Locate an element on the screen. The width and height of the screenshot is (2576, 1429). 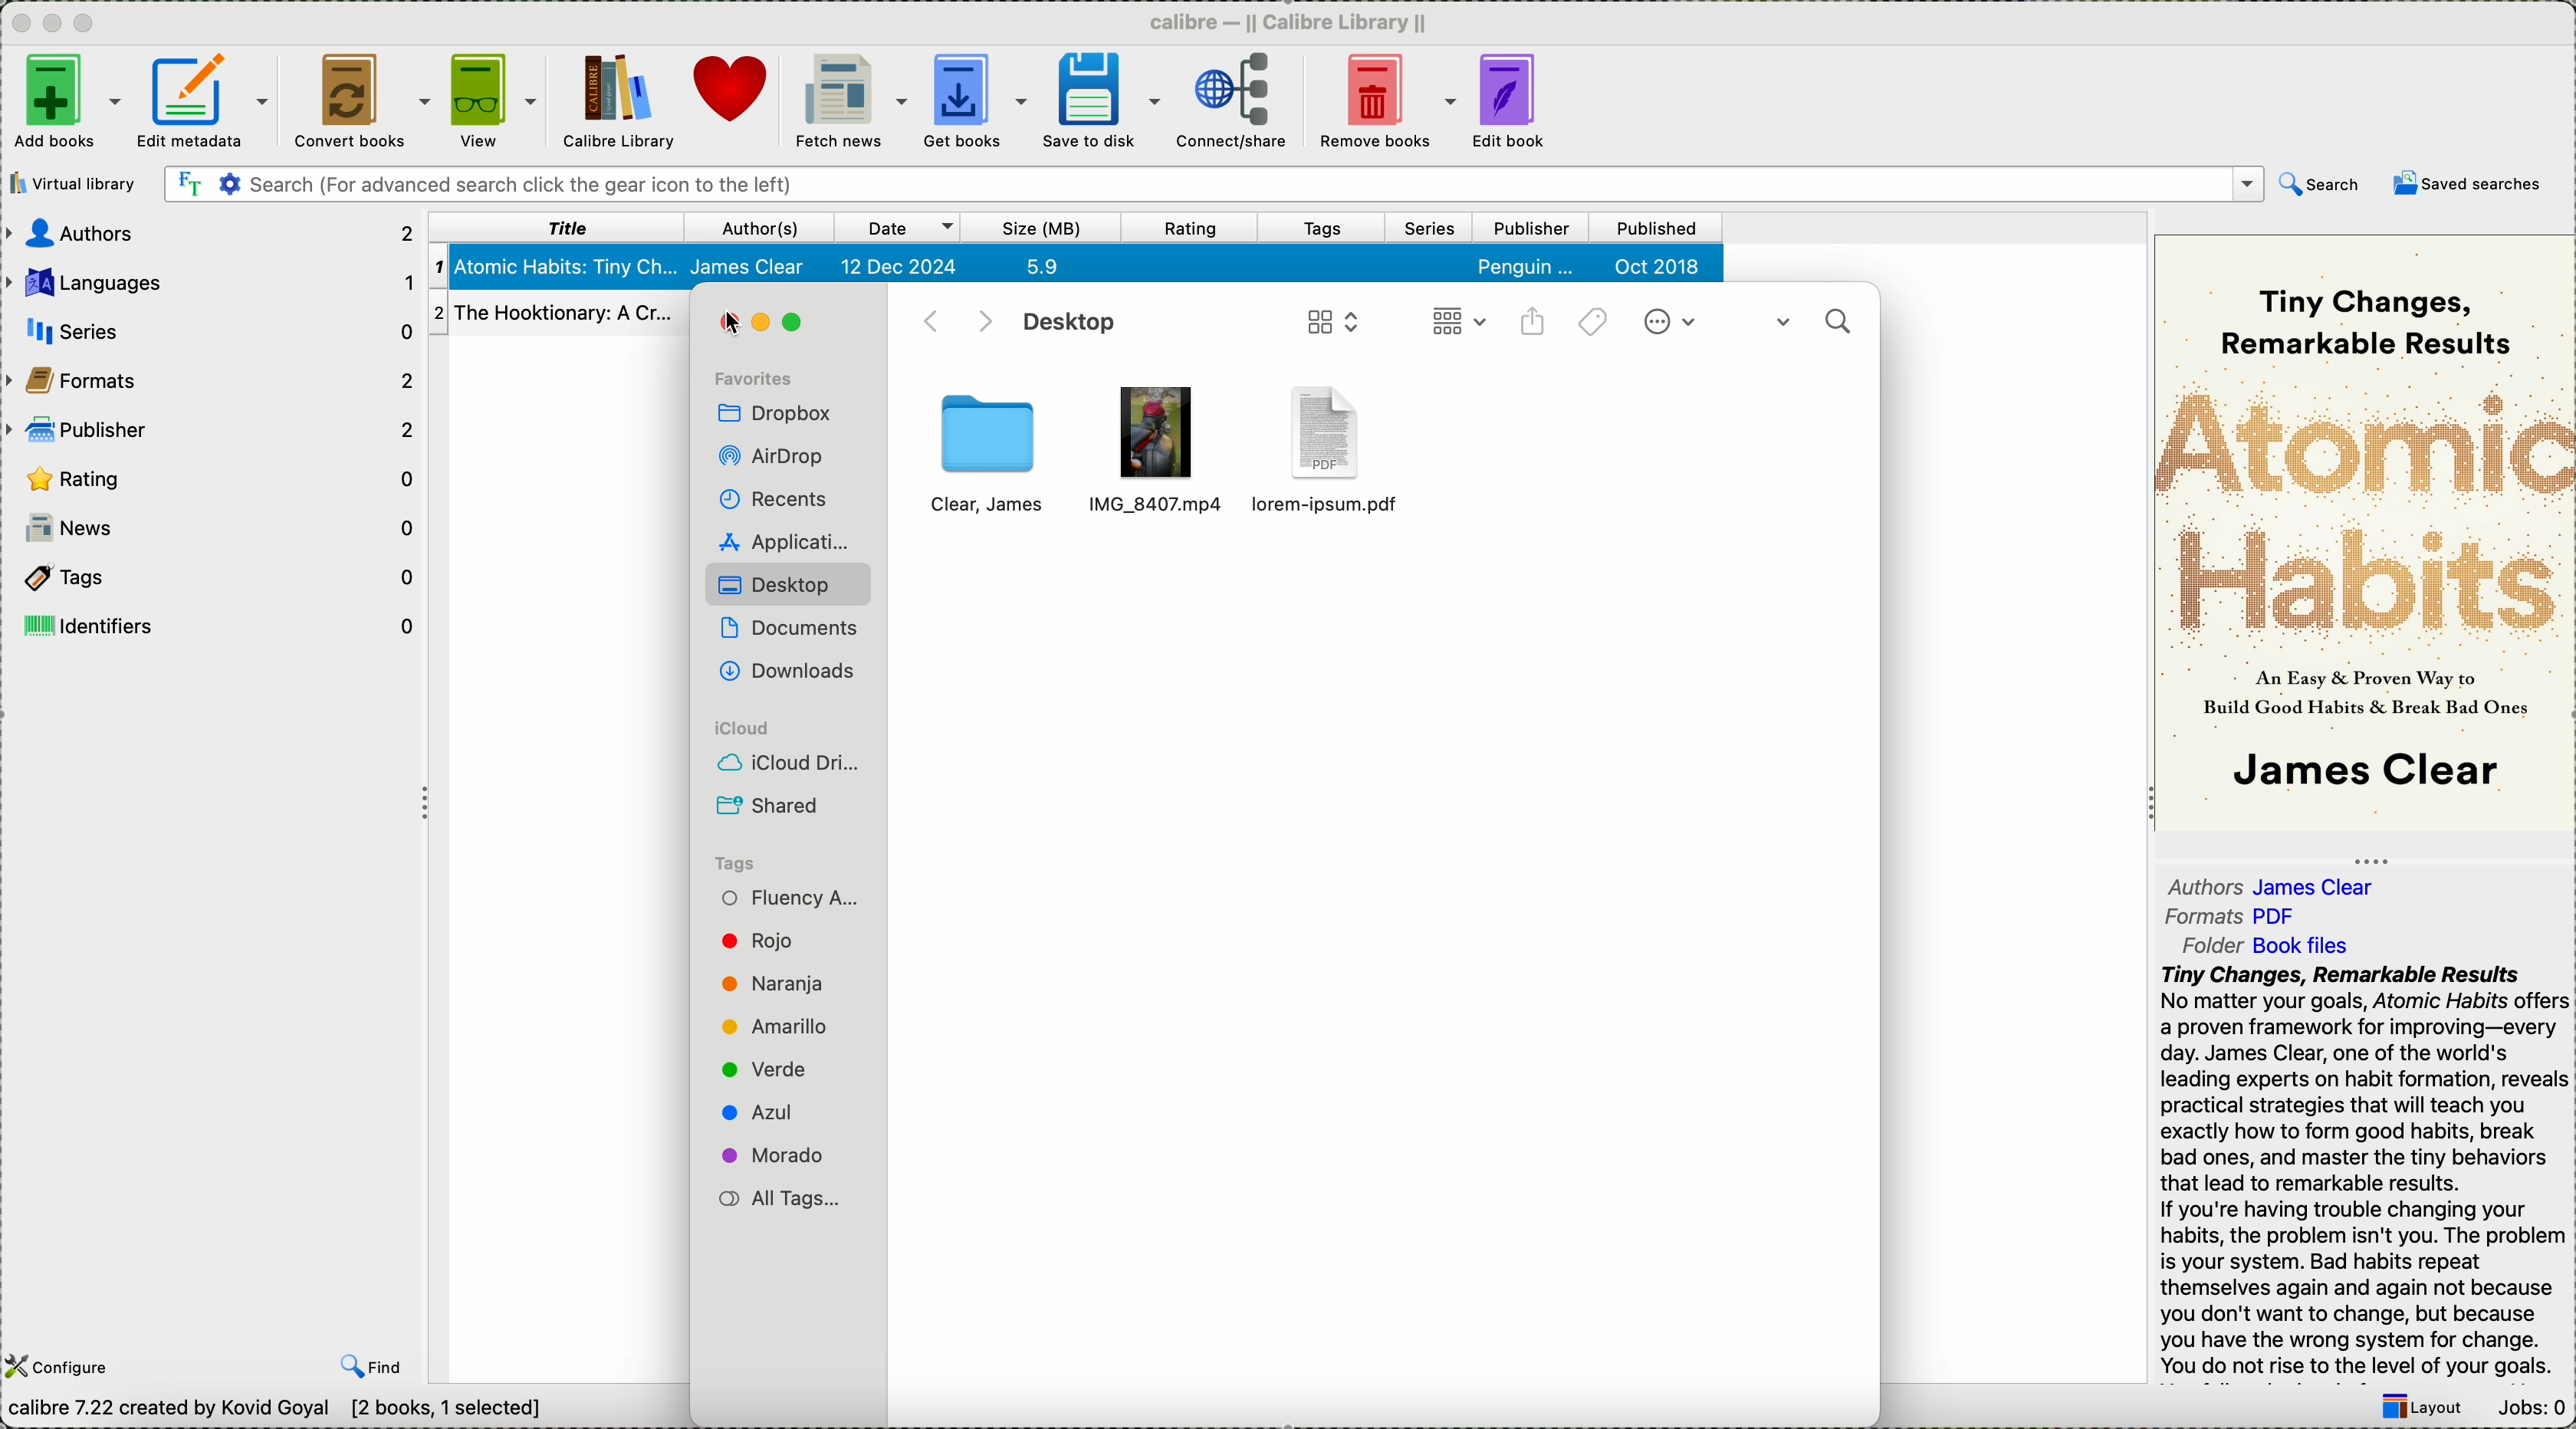
publisher is located at coordinates (211, 431).